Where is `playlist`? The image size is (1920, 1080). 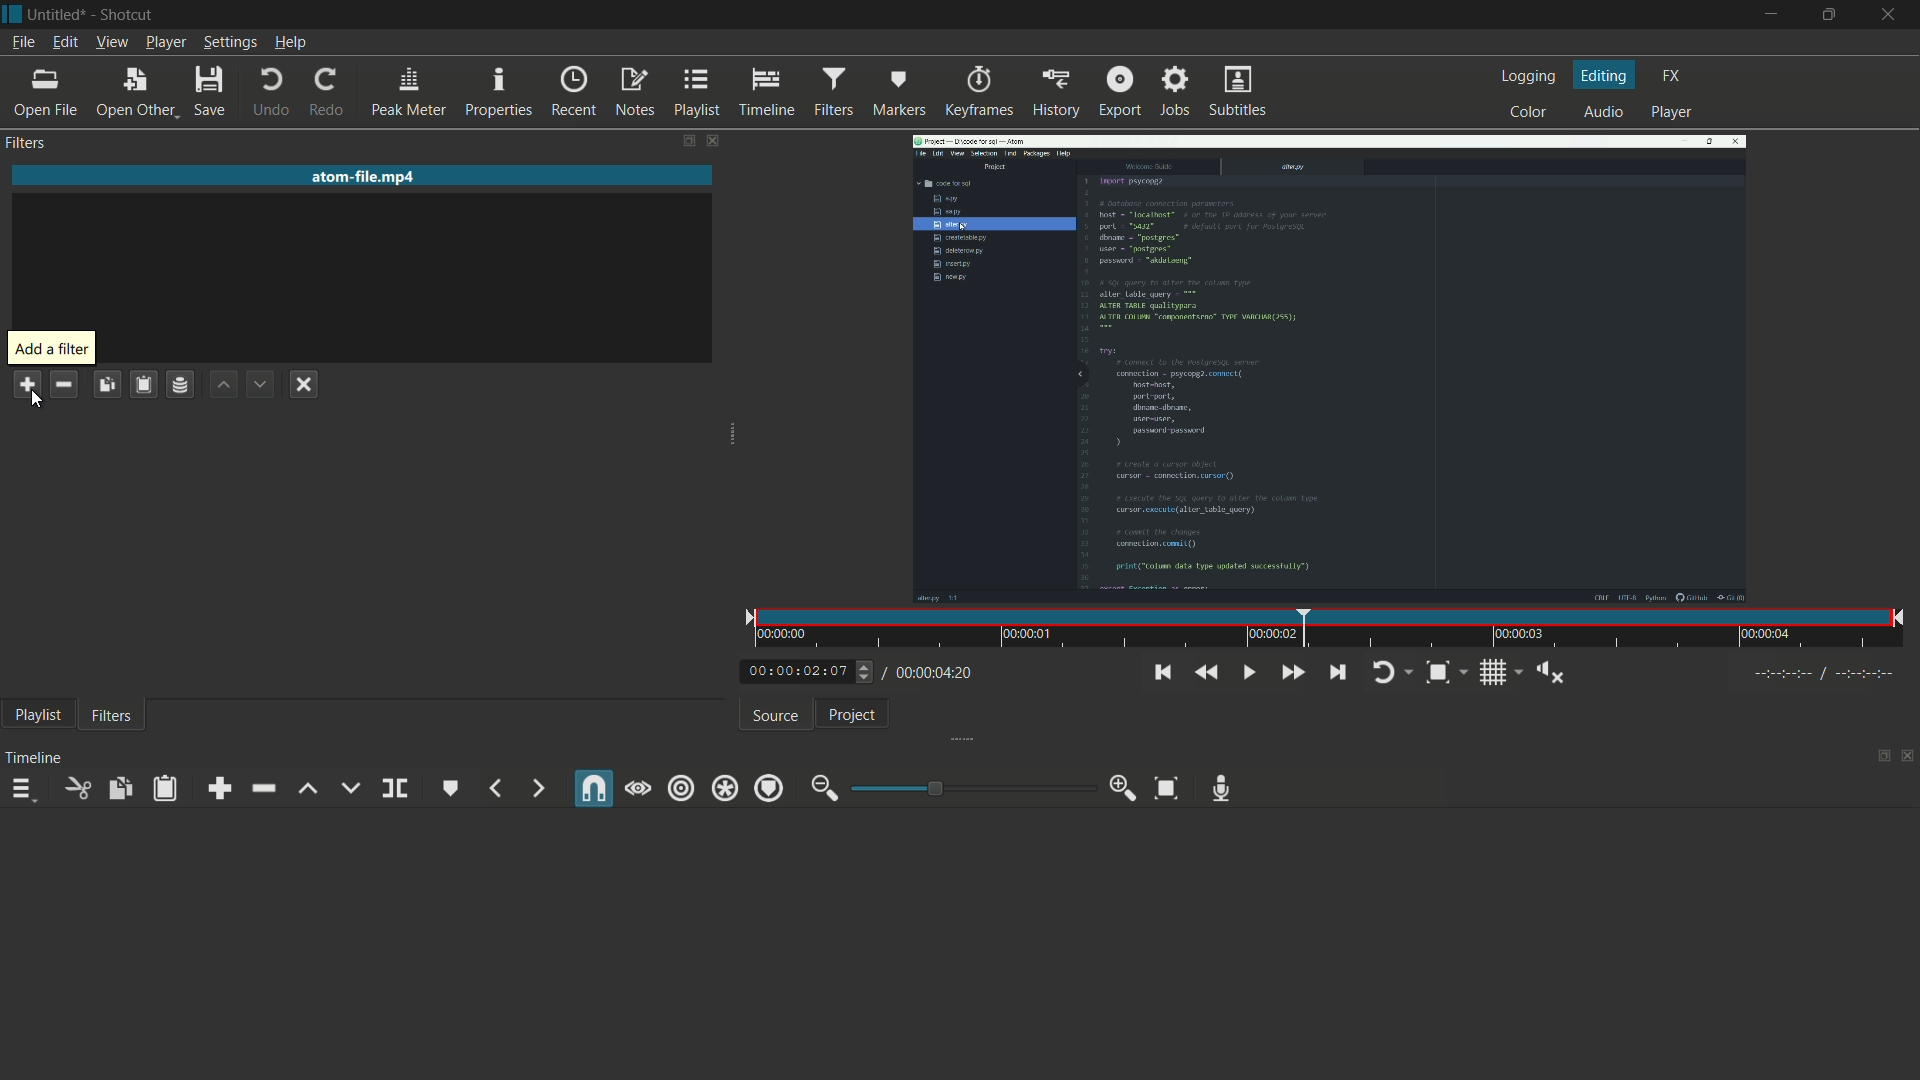
playlist is located at coordinates (698, 92).